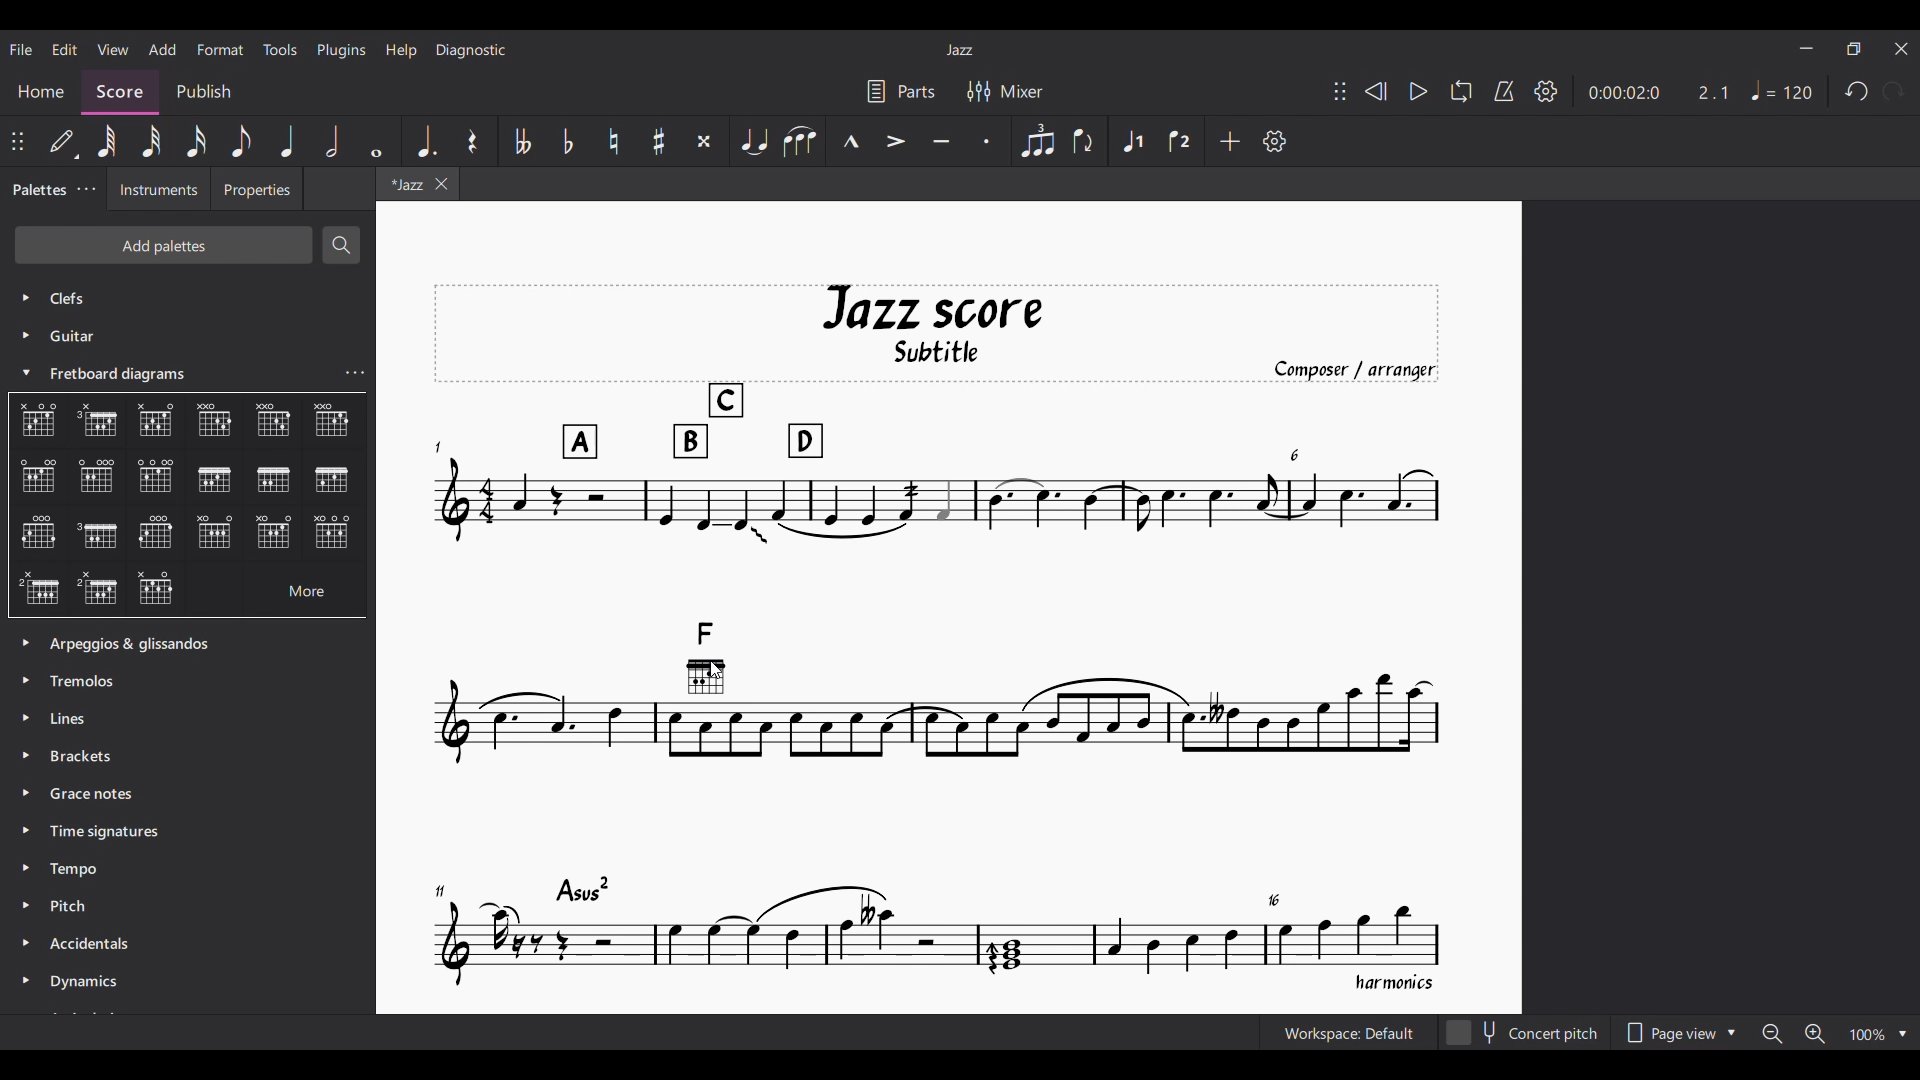 The image size is (1920, 1080). Describe the element at coordinates (220, 50) in the screenshot. I see `Format menu` at that location.